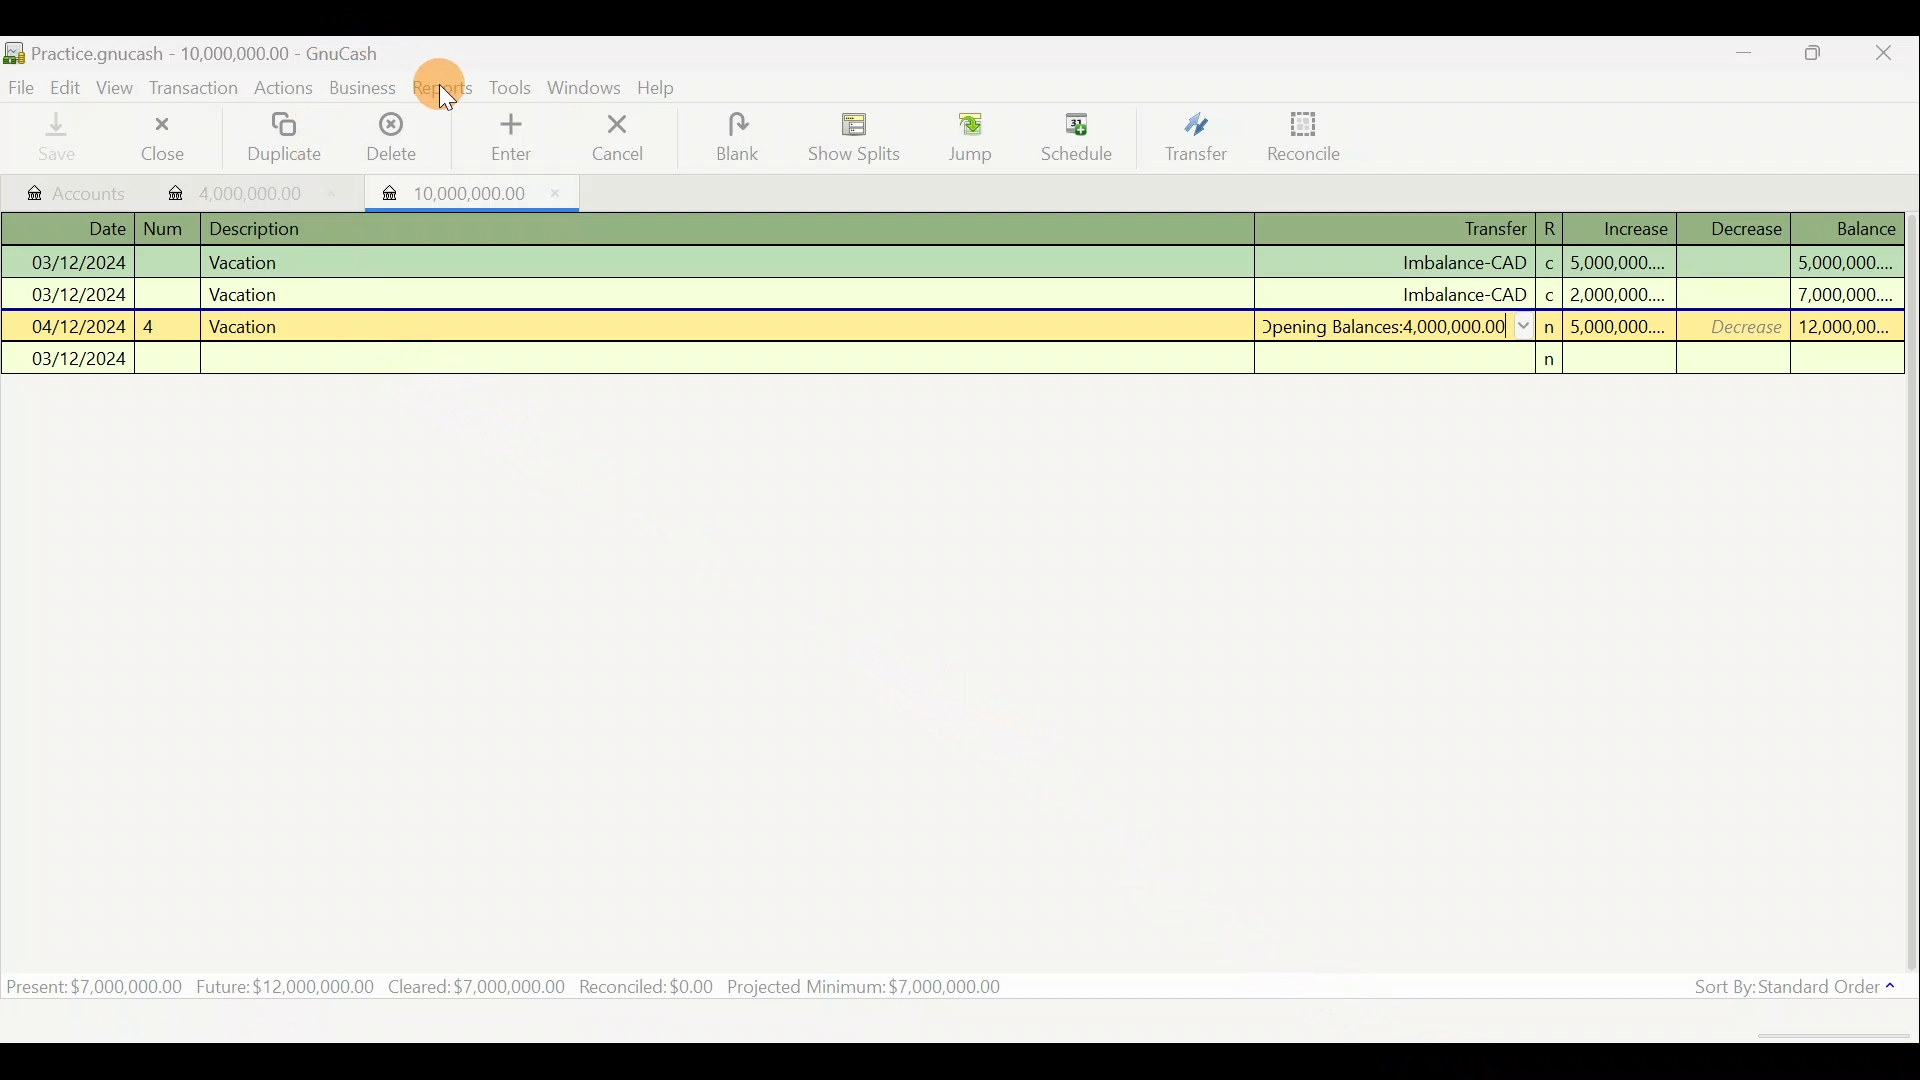 Image resolution: width=1920 pixels, height=1080 pixels. Describe the element at coordinates (1865, 228) in the screenshot. I see `Balance` at that location.